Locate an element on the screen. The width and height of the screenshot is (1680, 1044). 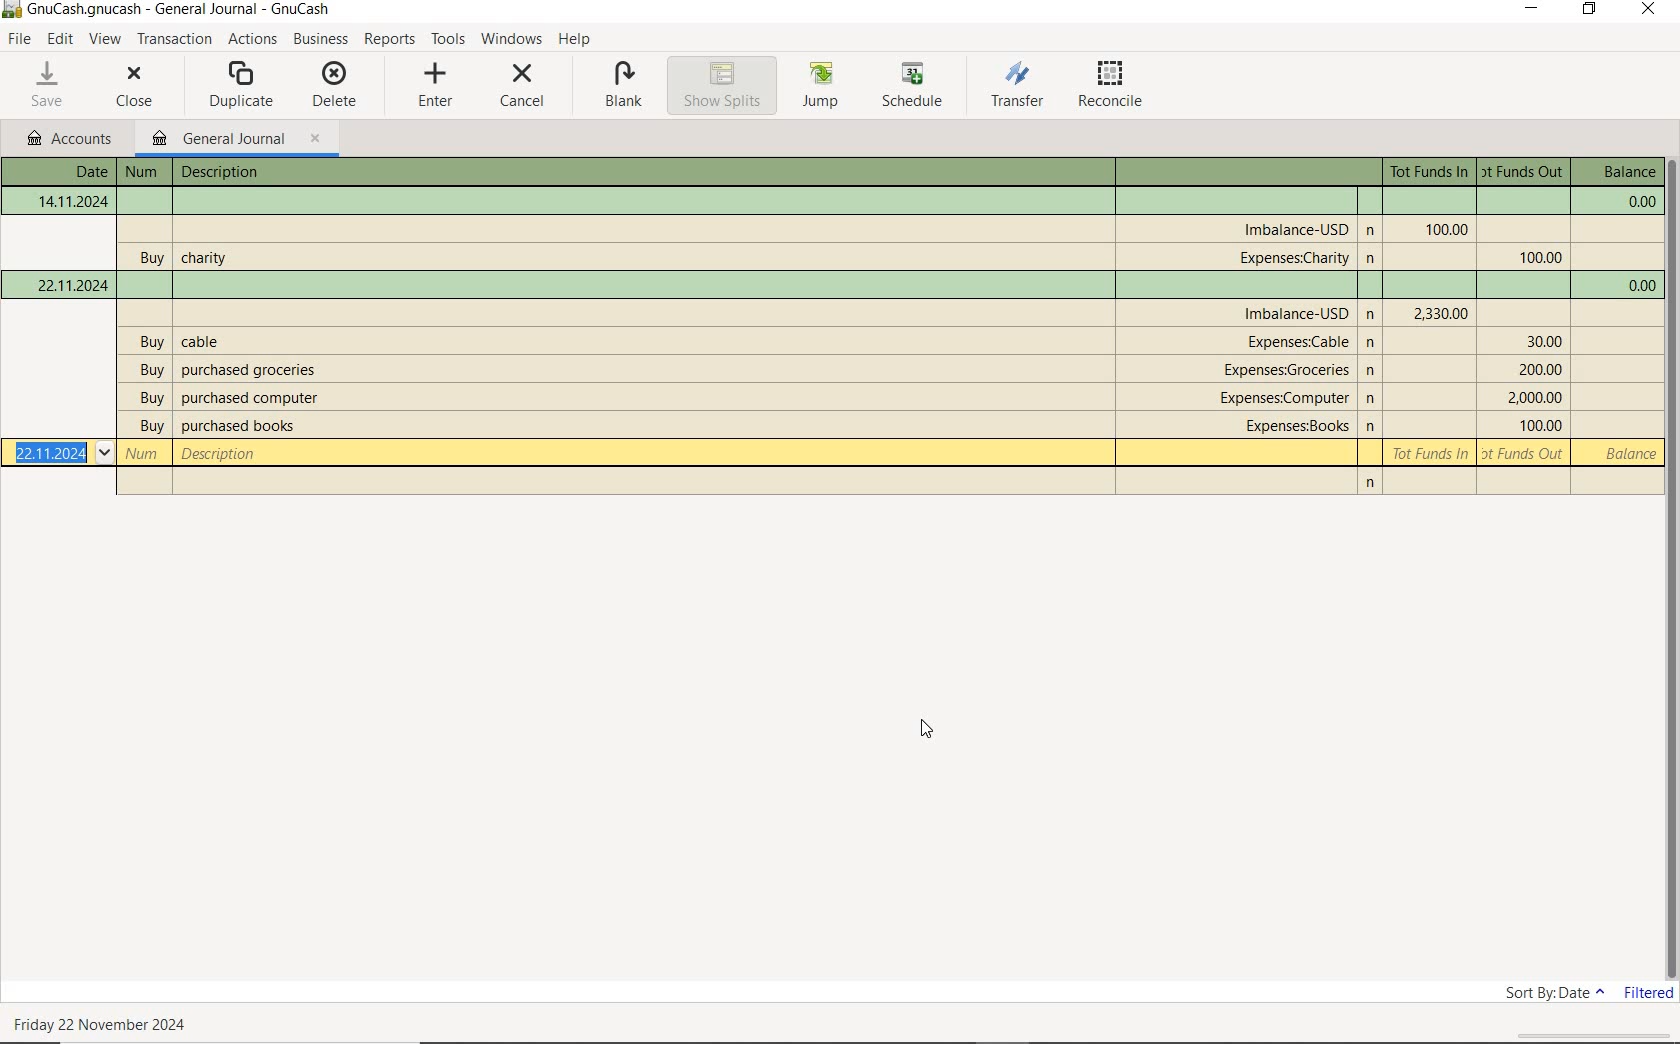
TRANSFER is located at coordinates (1017, 85).